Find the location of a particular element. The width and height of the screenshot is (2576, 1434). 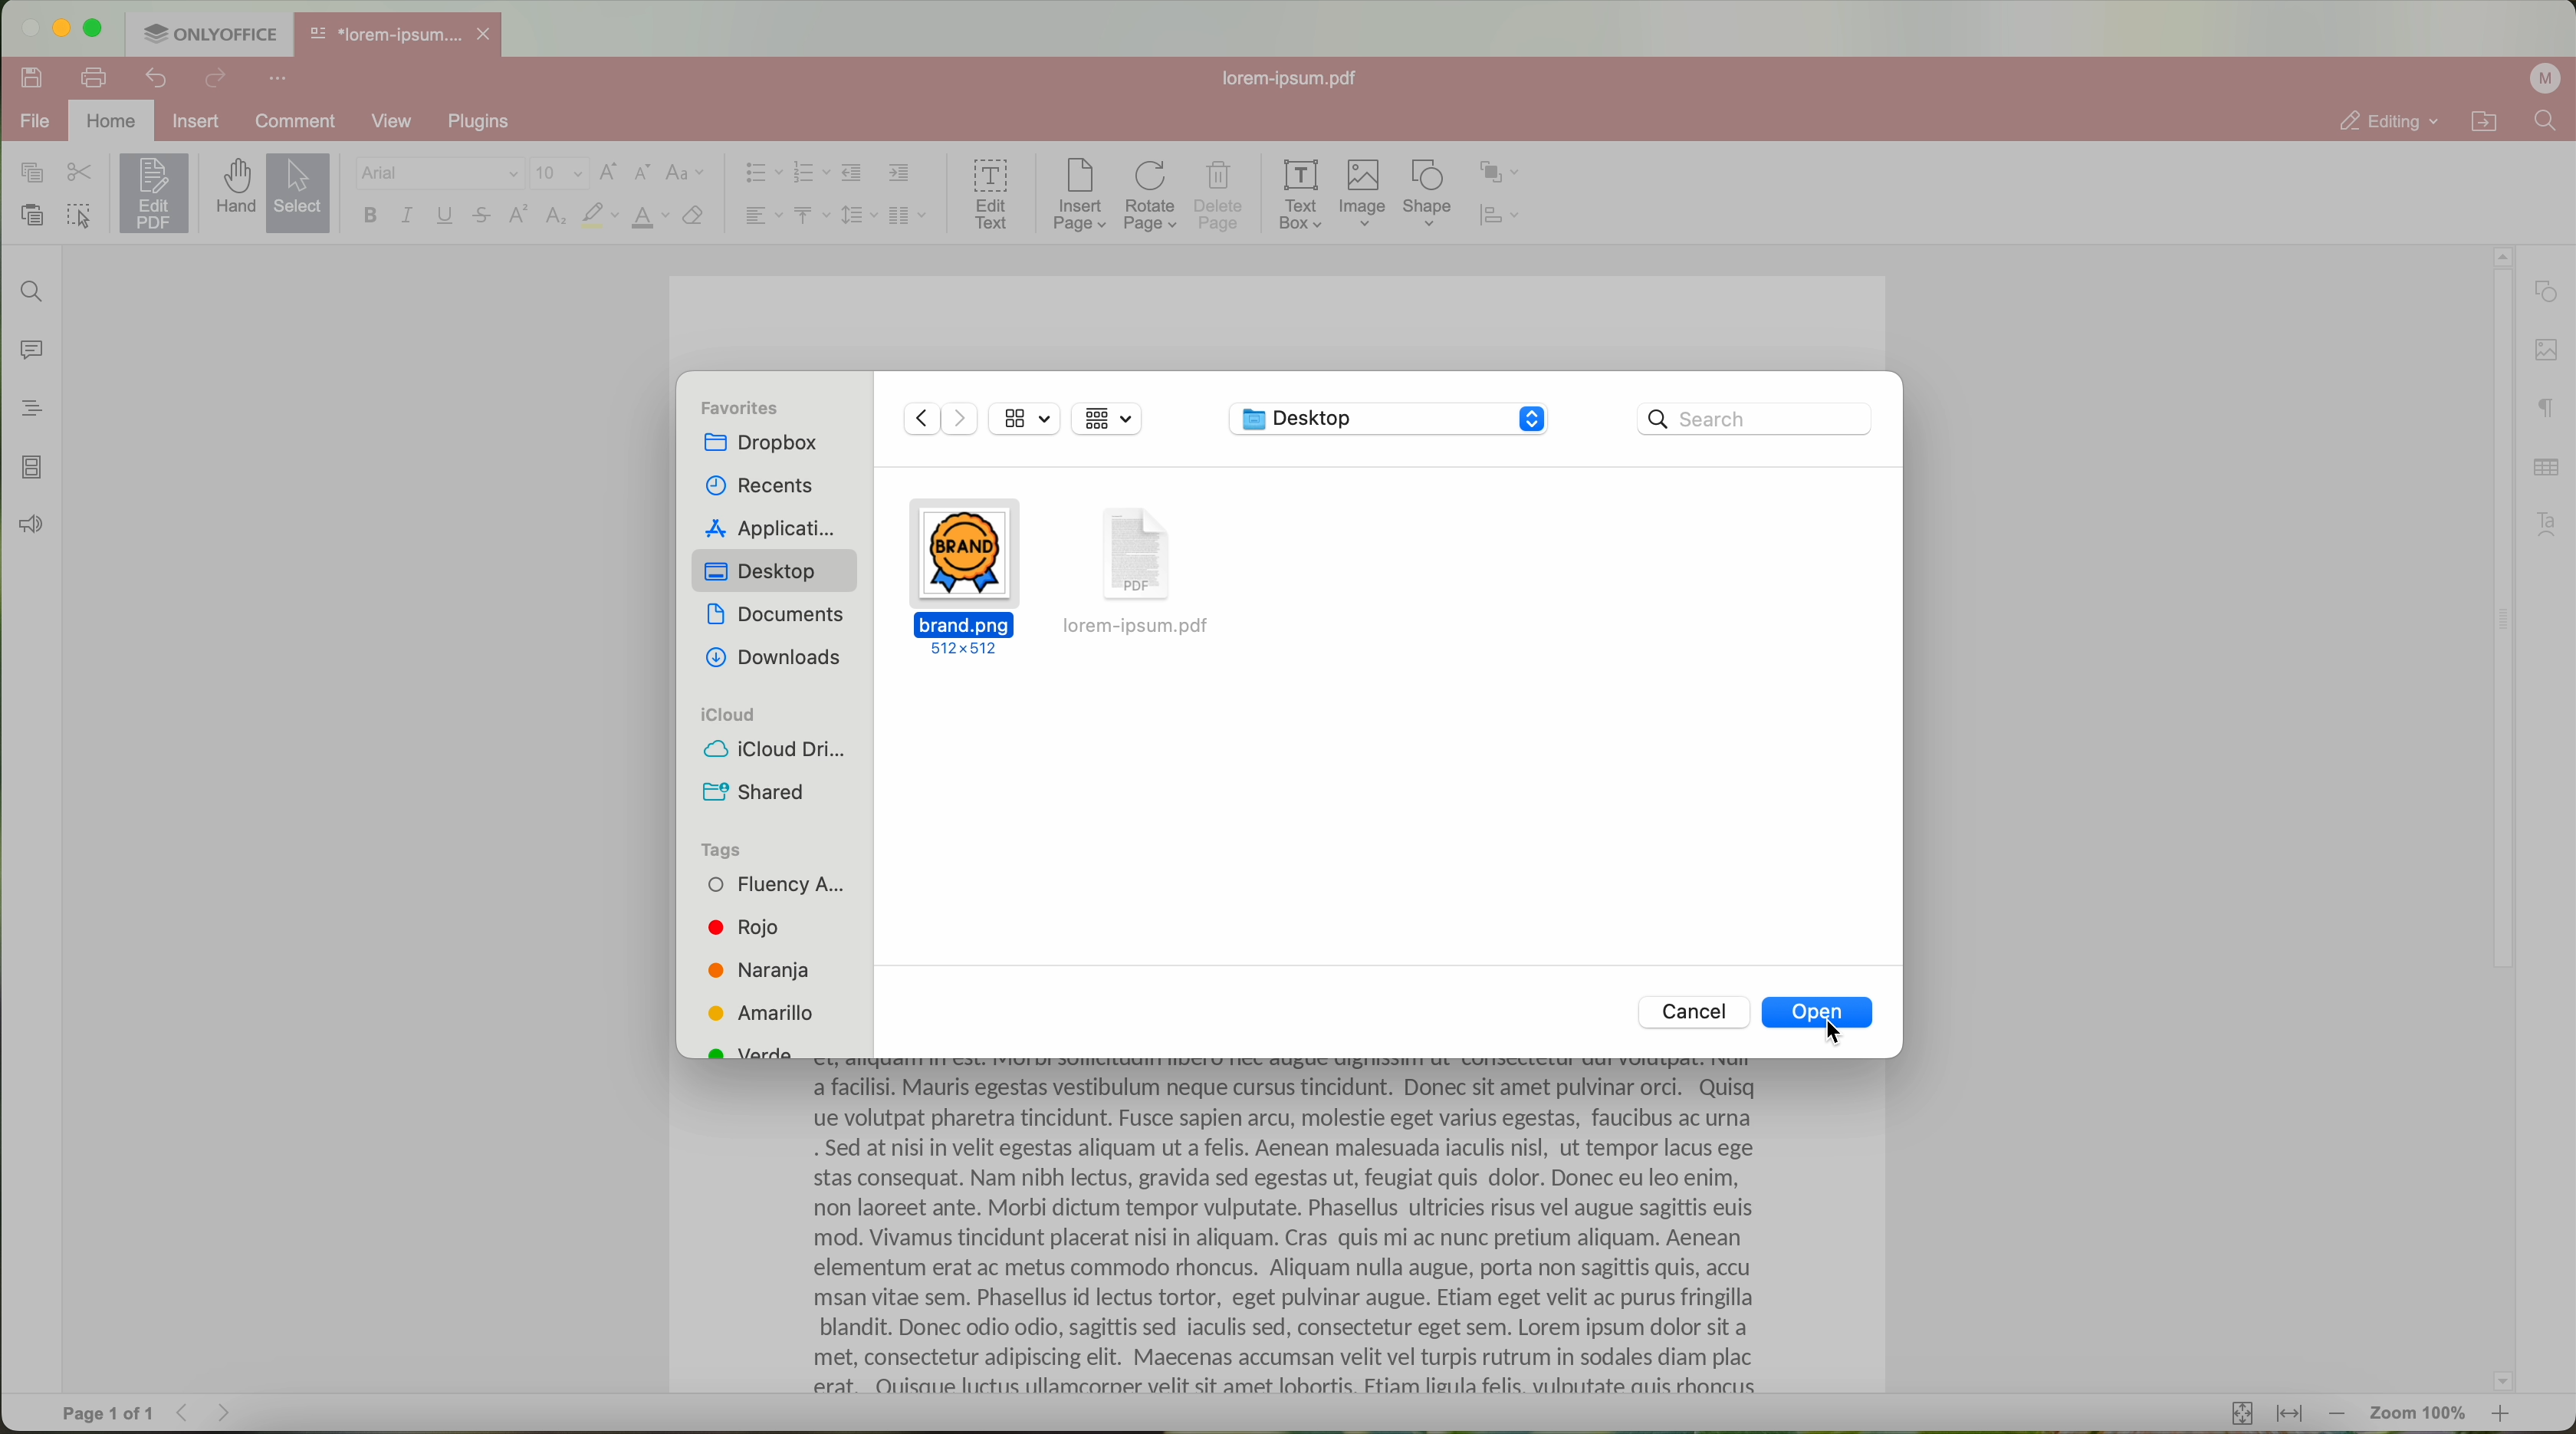

comment is located at coordinates (299, 124).